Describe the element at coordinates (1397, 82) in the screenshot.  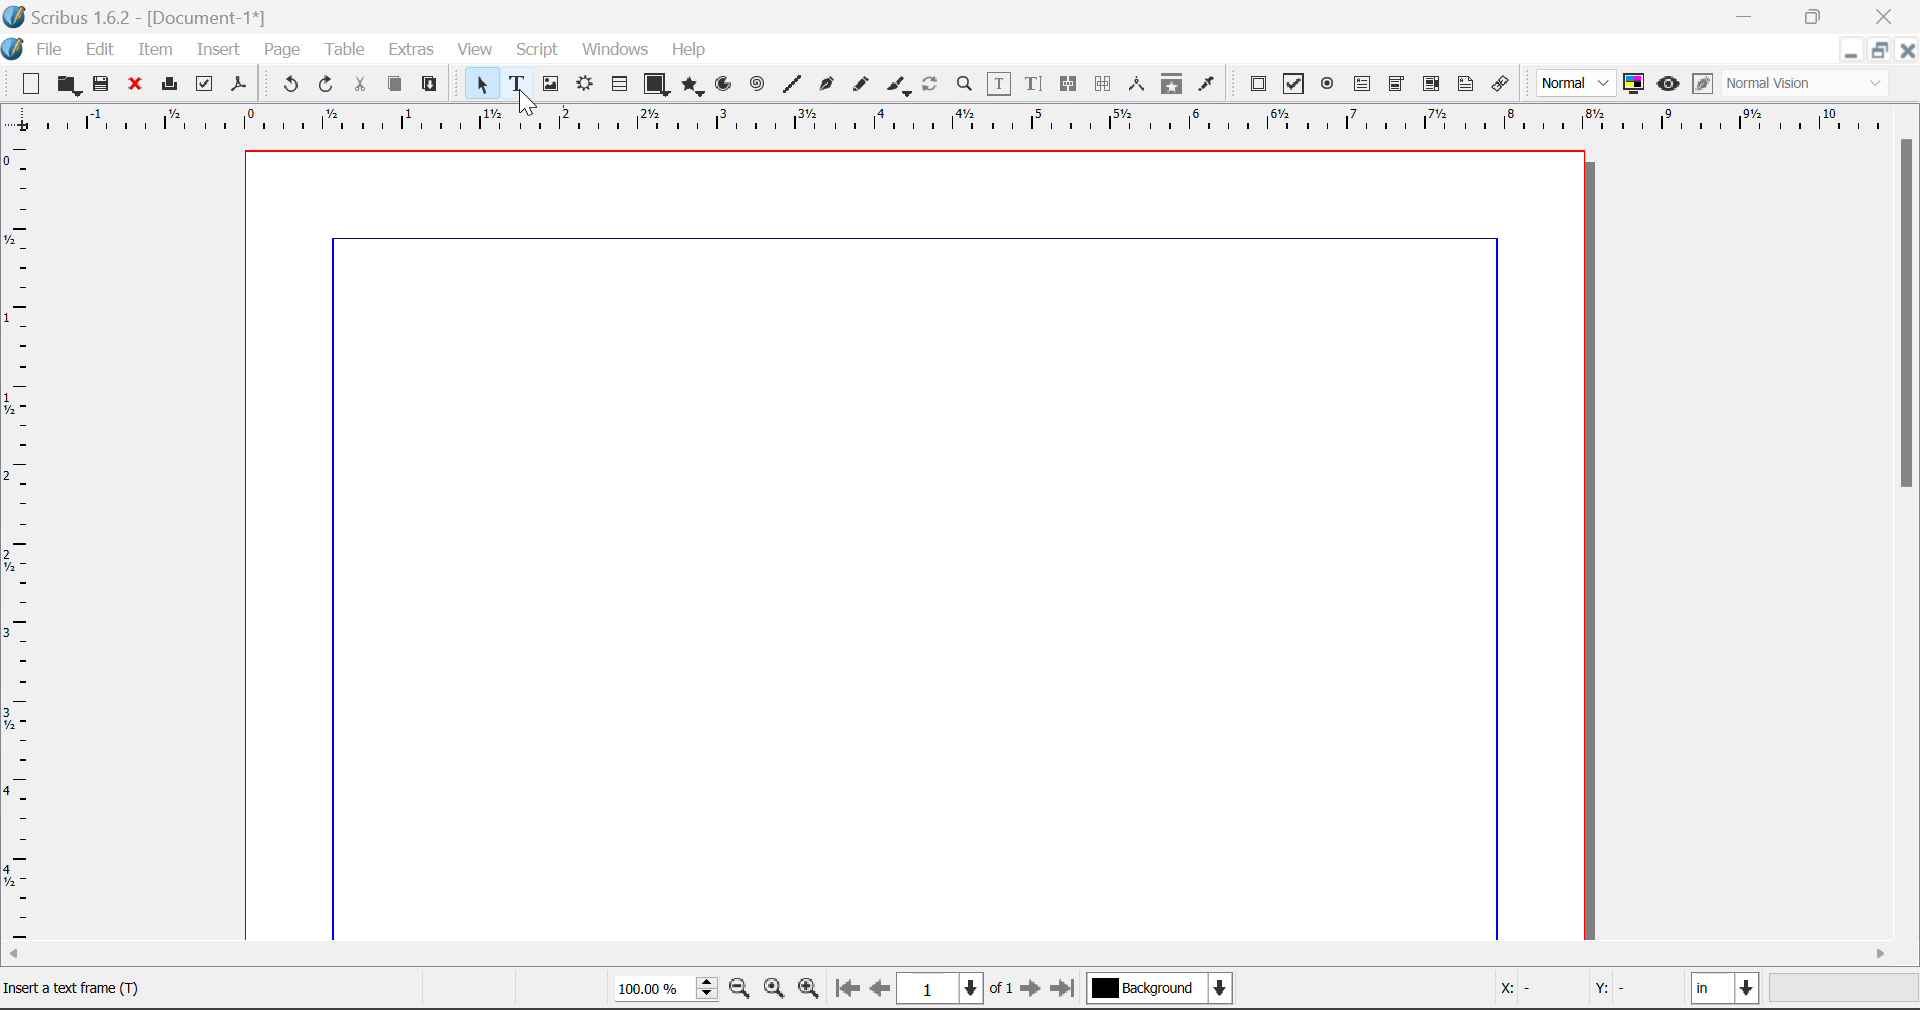
I see `Pdf Combo Box` at that location.